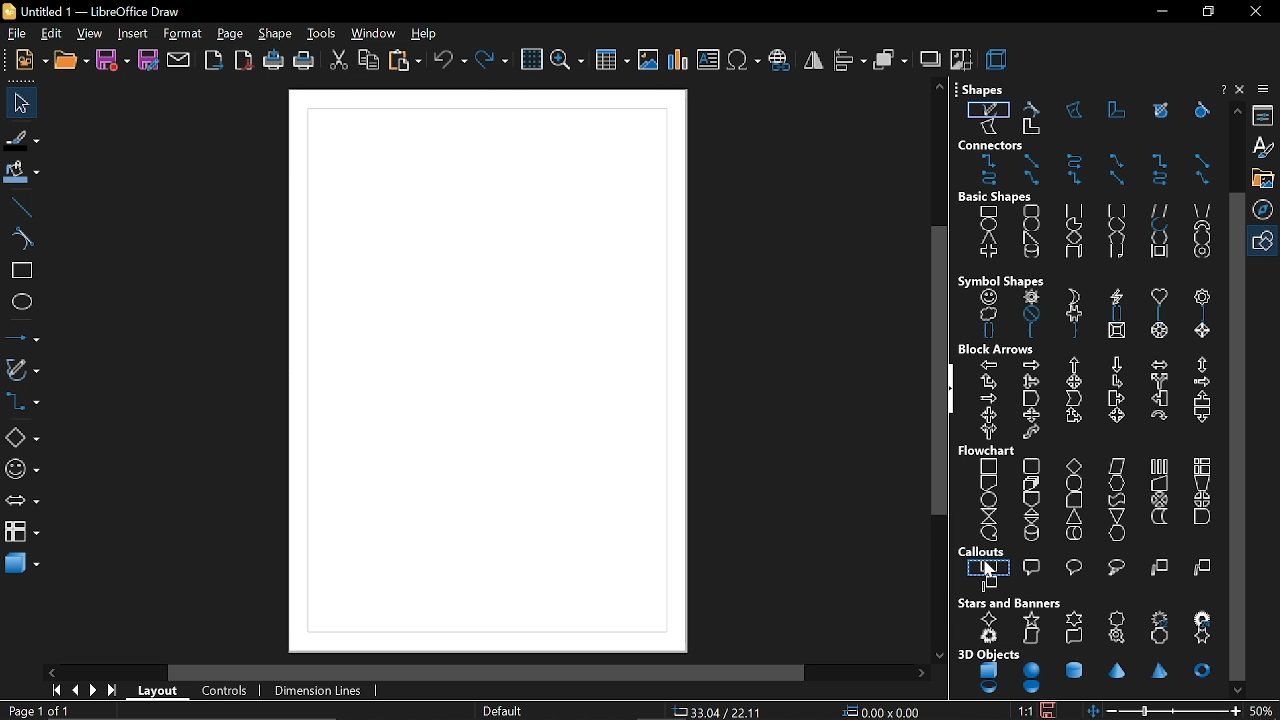  Describe the element at coordinates (487, 672) in the screenshot. I see `horizontal scroll bar` at that location.